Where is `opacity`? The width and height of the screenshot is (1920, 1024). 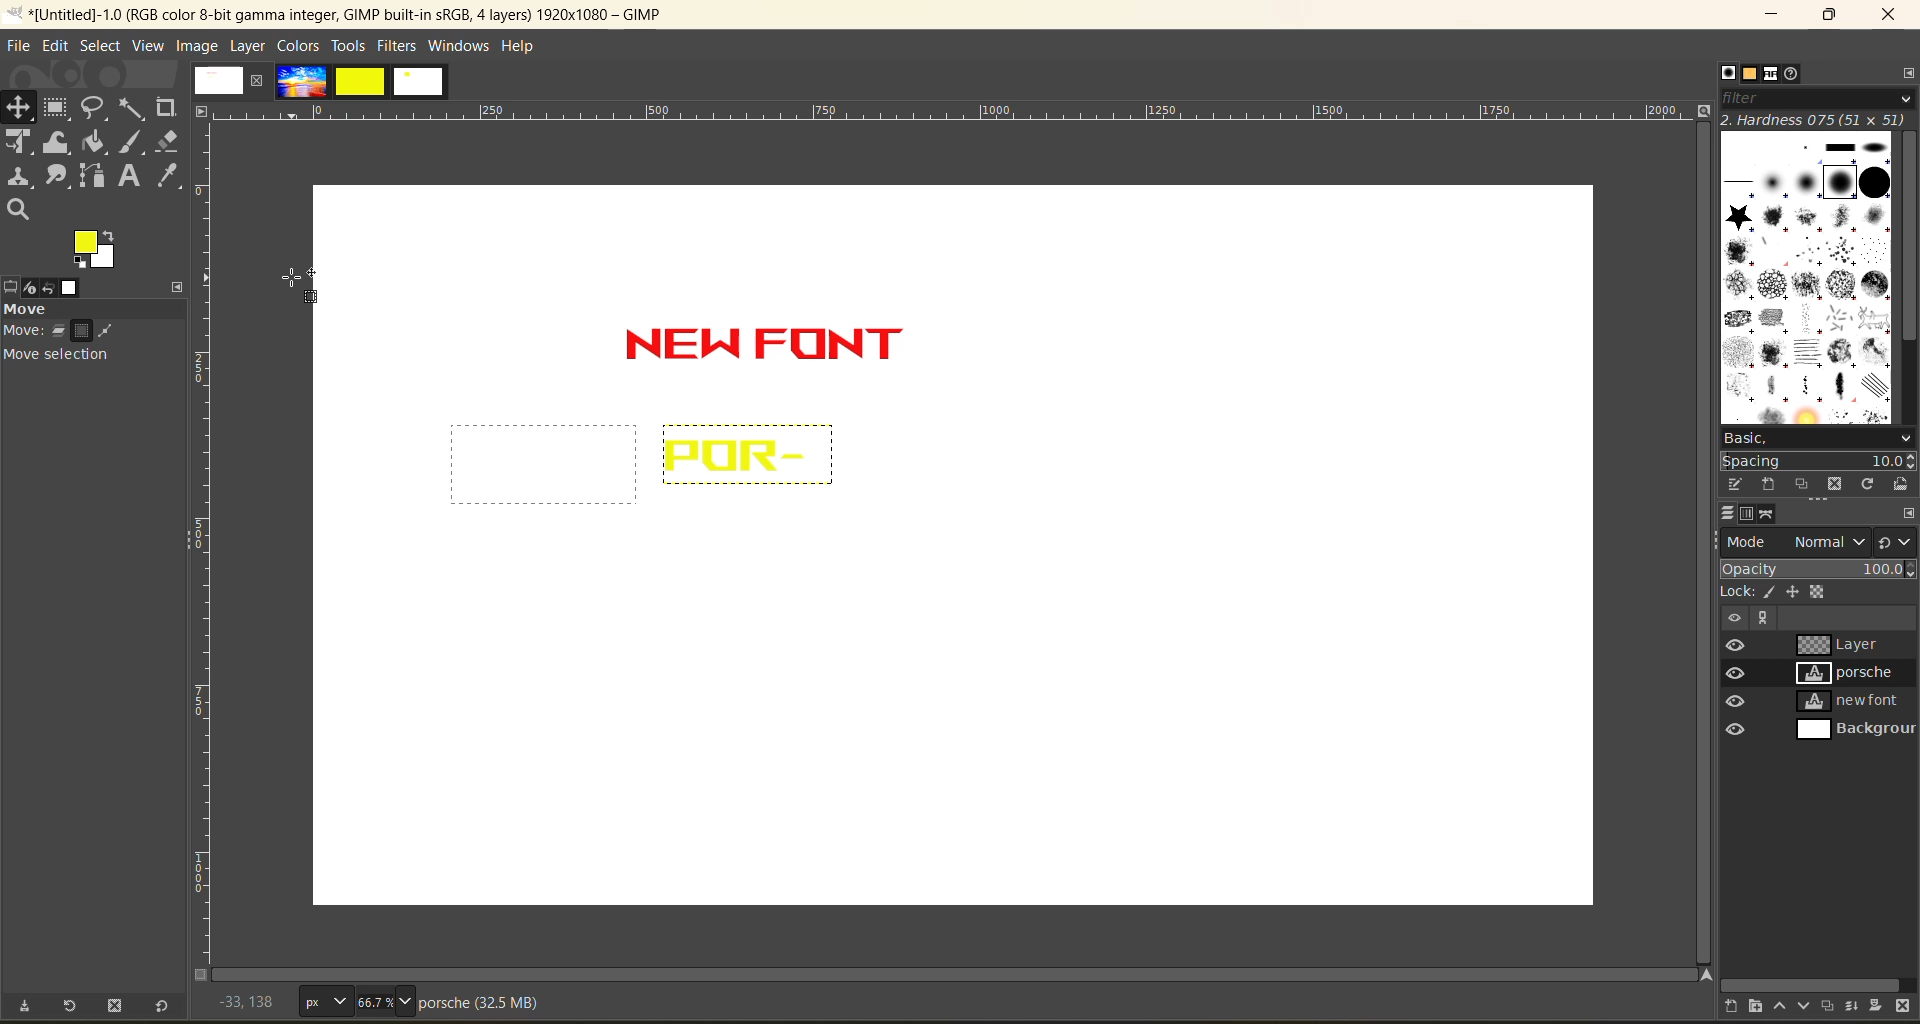
opacity is located at coordinates (1816, 568).